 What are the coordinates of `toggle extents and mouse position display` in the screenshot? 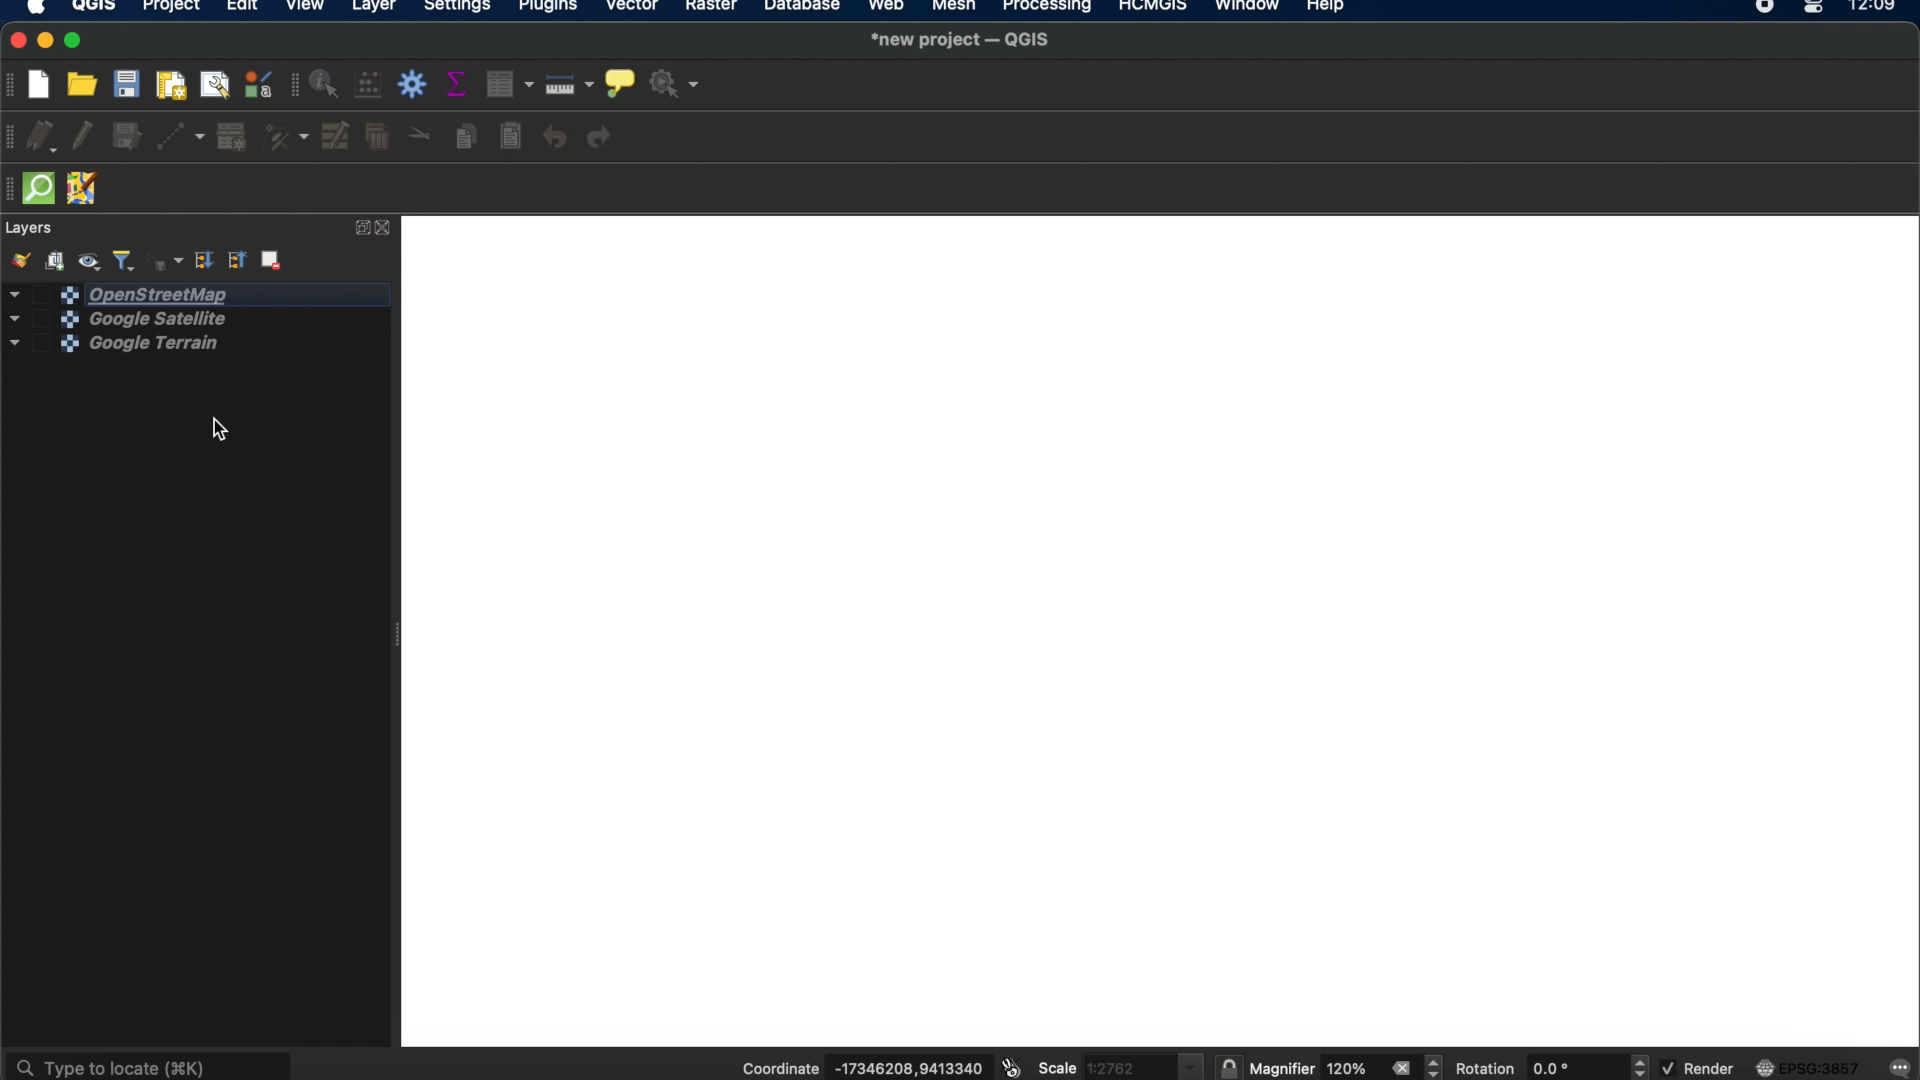 It's located at (1009, 1068).